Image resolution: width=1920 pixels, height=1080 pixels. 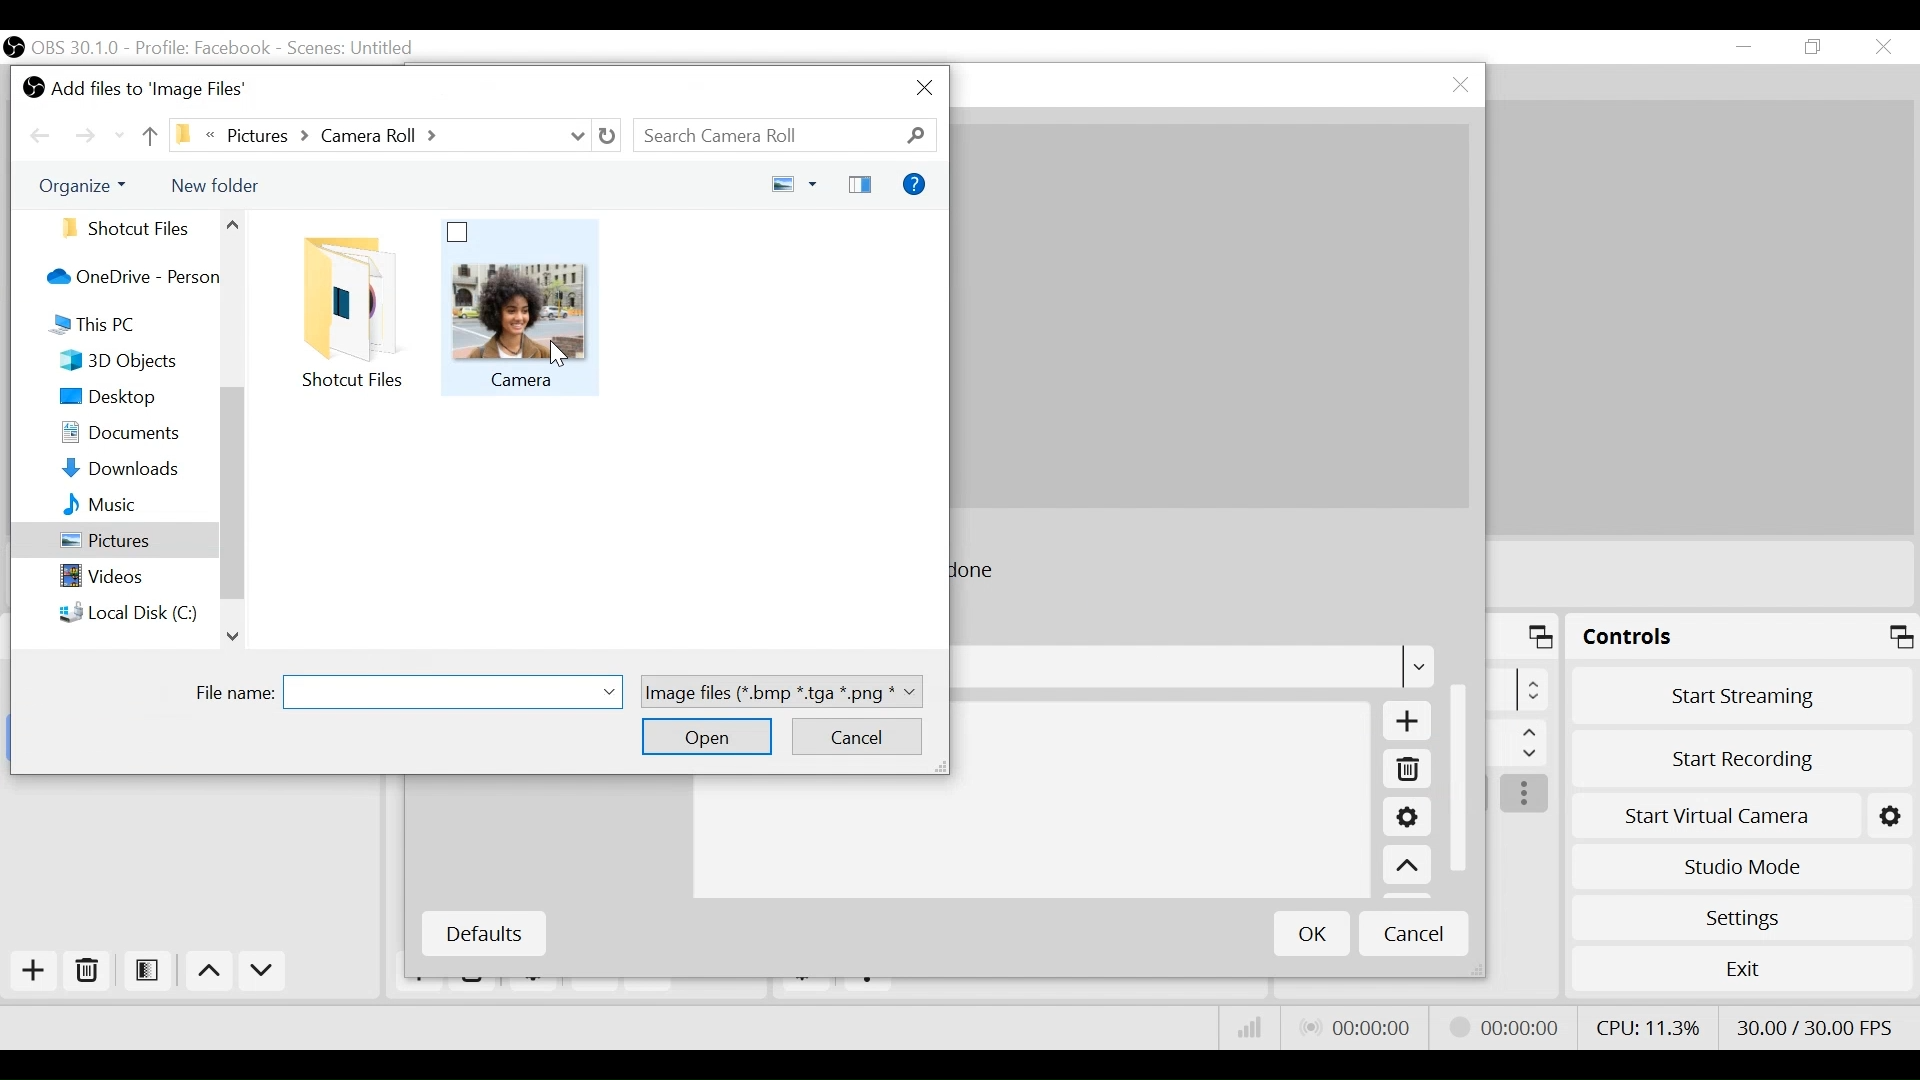 What do you see at coordinates (134, 579) in the screenshot?
I see `Video` at bounding box center [134, 579].